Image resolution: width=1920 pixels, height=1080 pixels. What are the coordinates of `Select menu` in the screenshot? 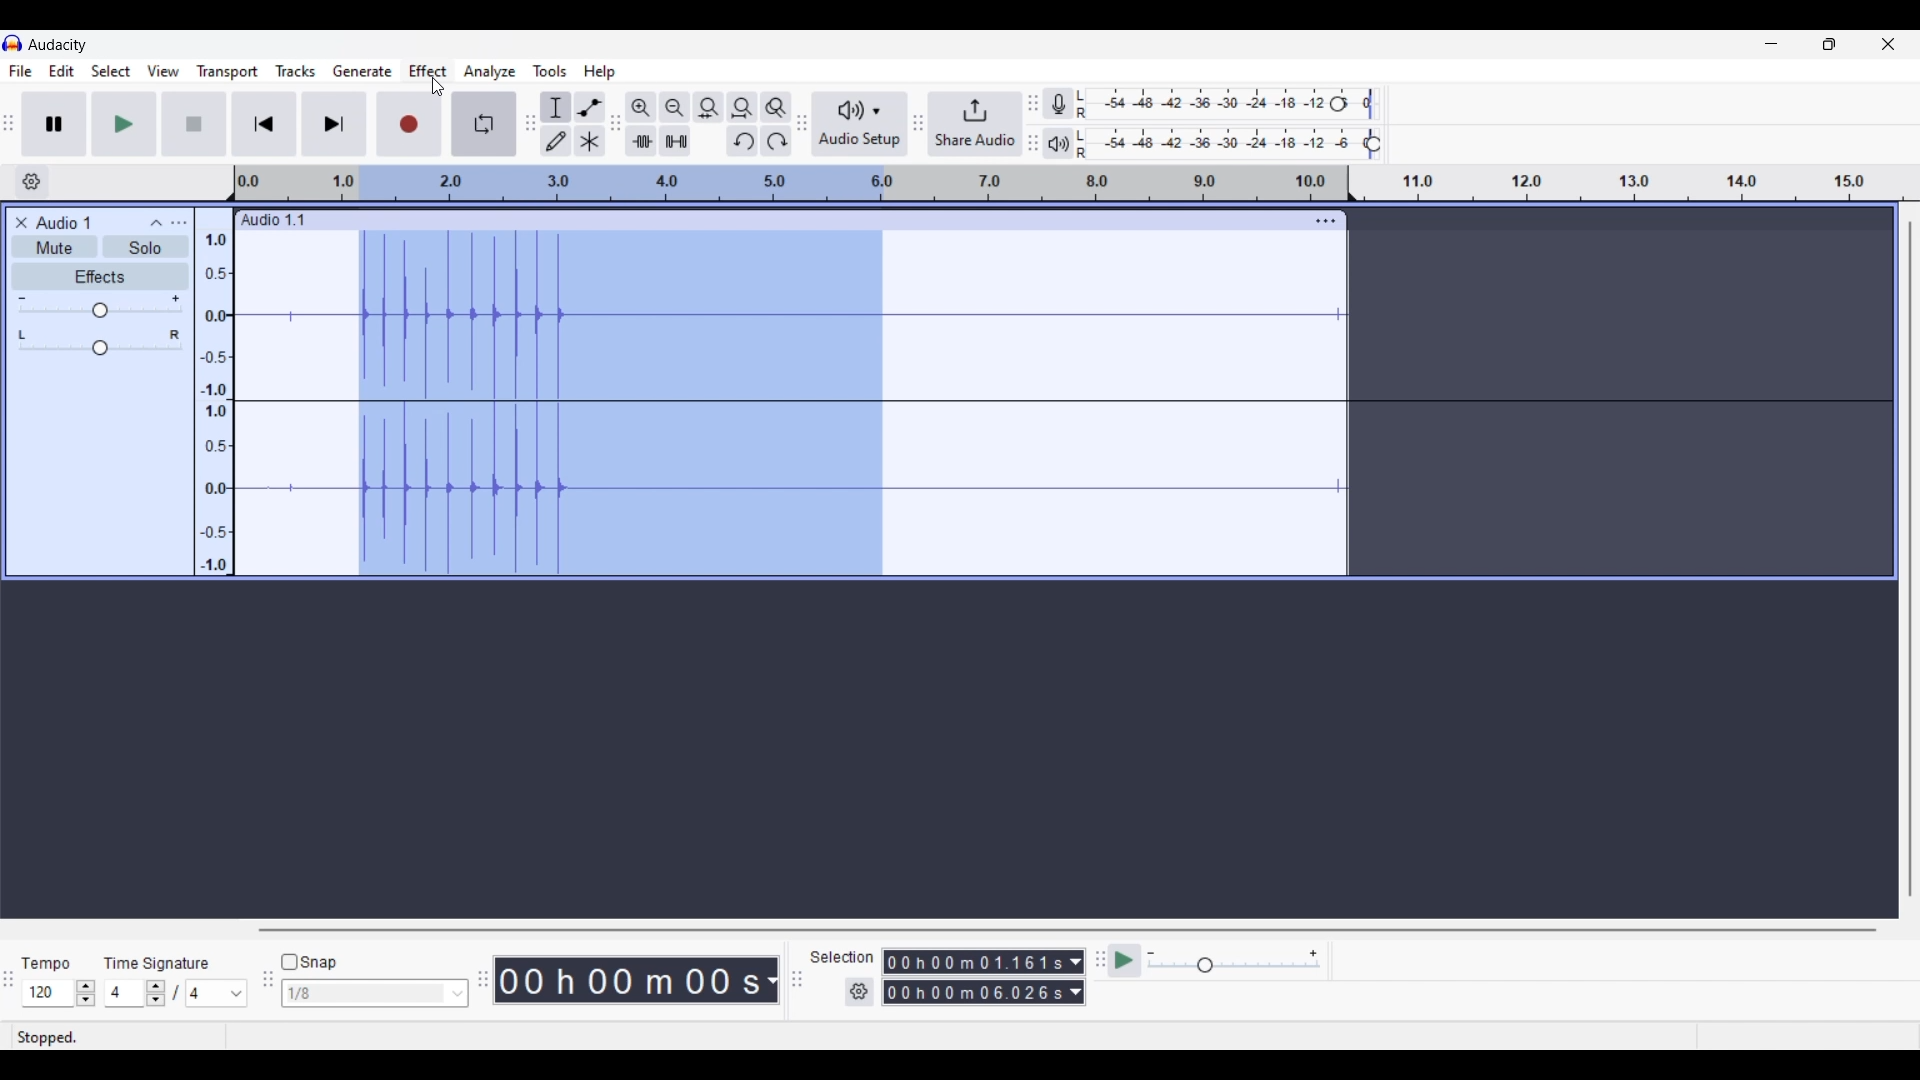 It's located at (111, 71).